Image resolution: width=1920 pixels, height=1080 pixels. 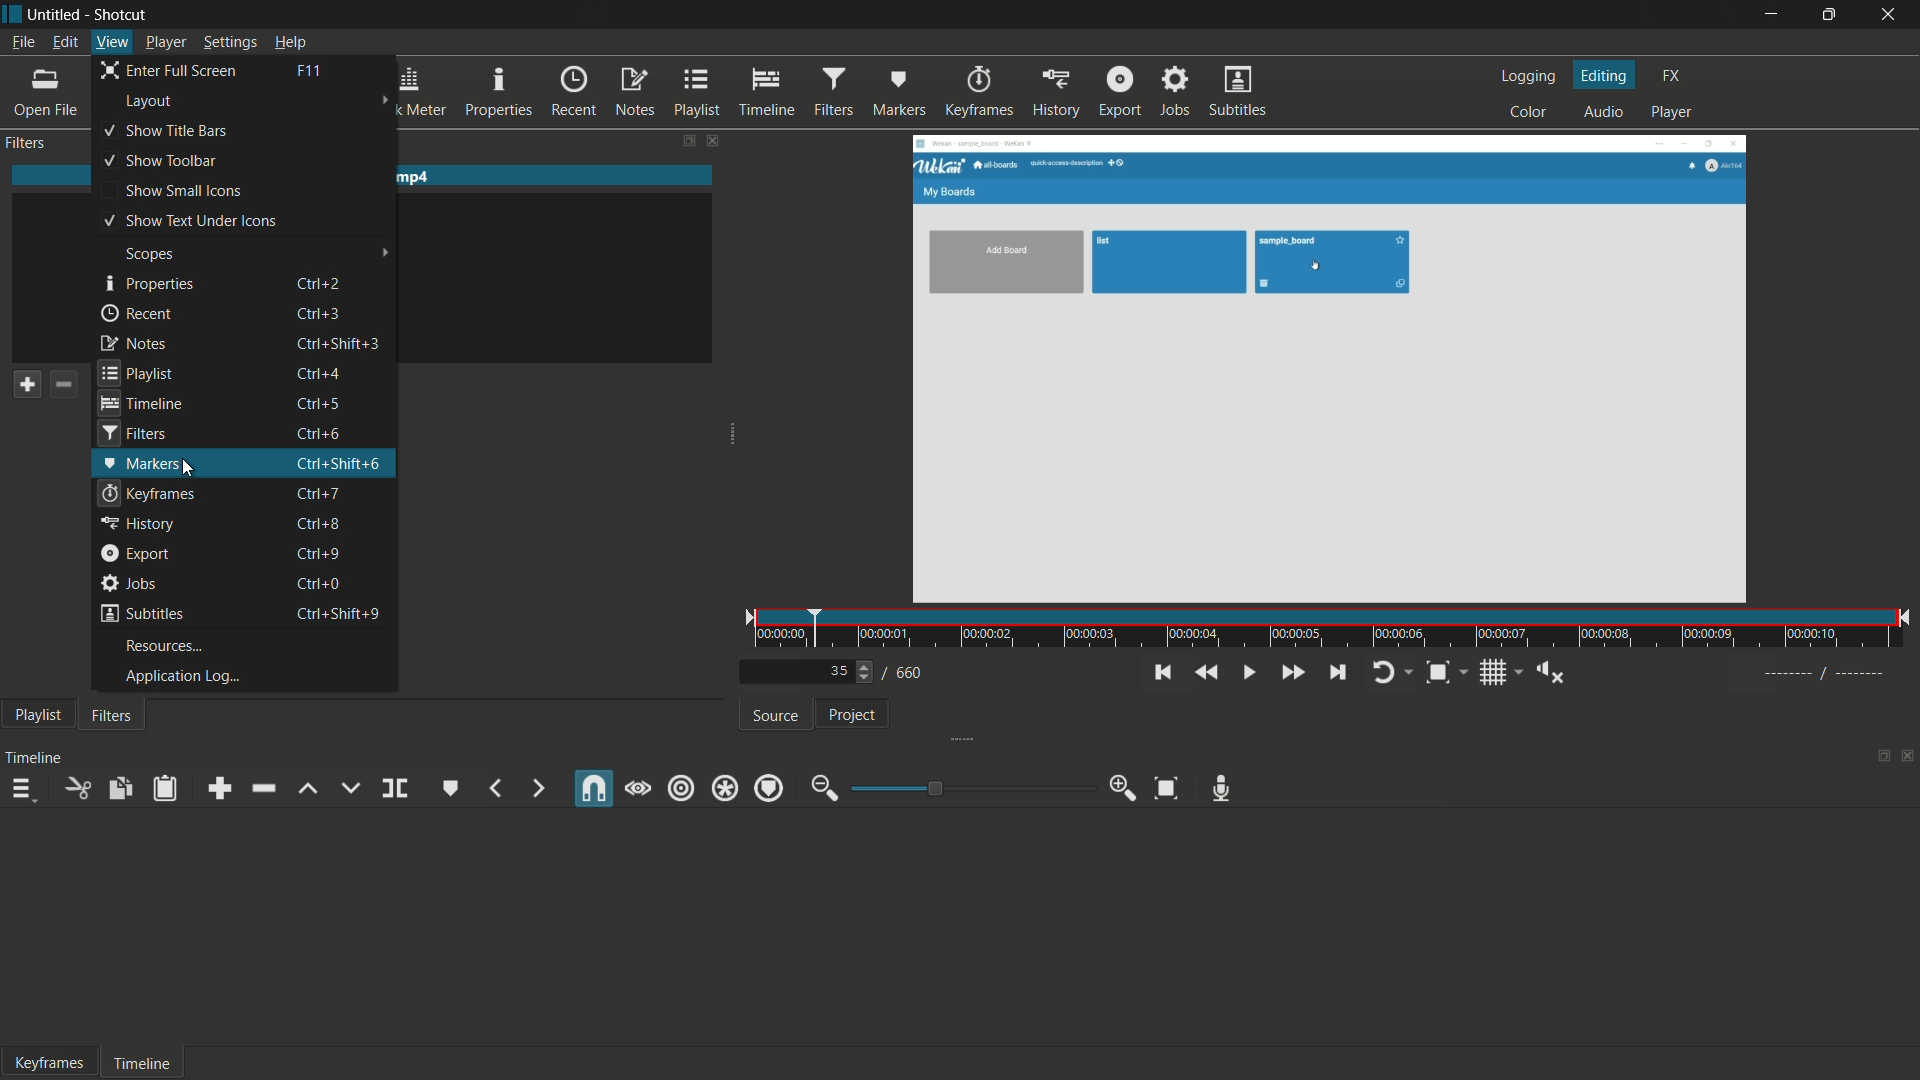 I want to click on toggle player looping, so click(x=1391, y=673).